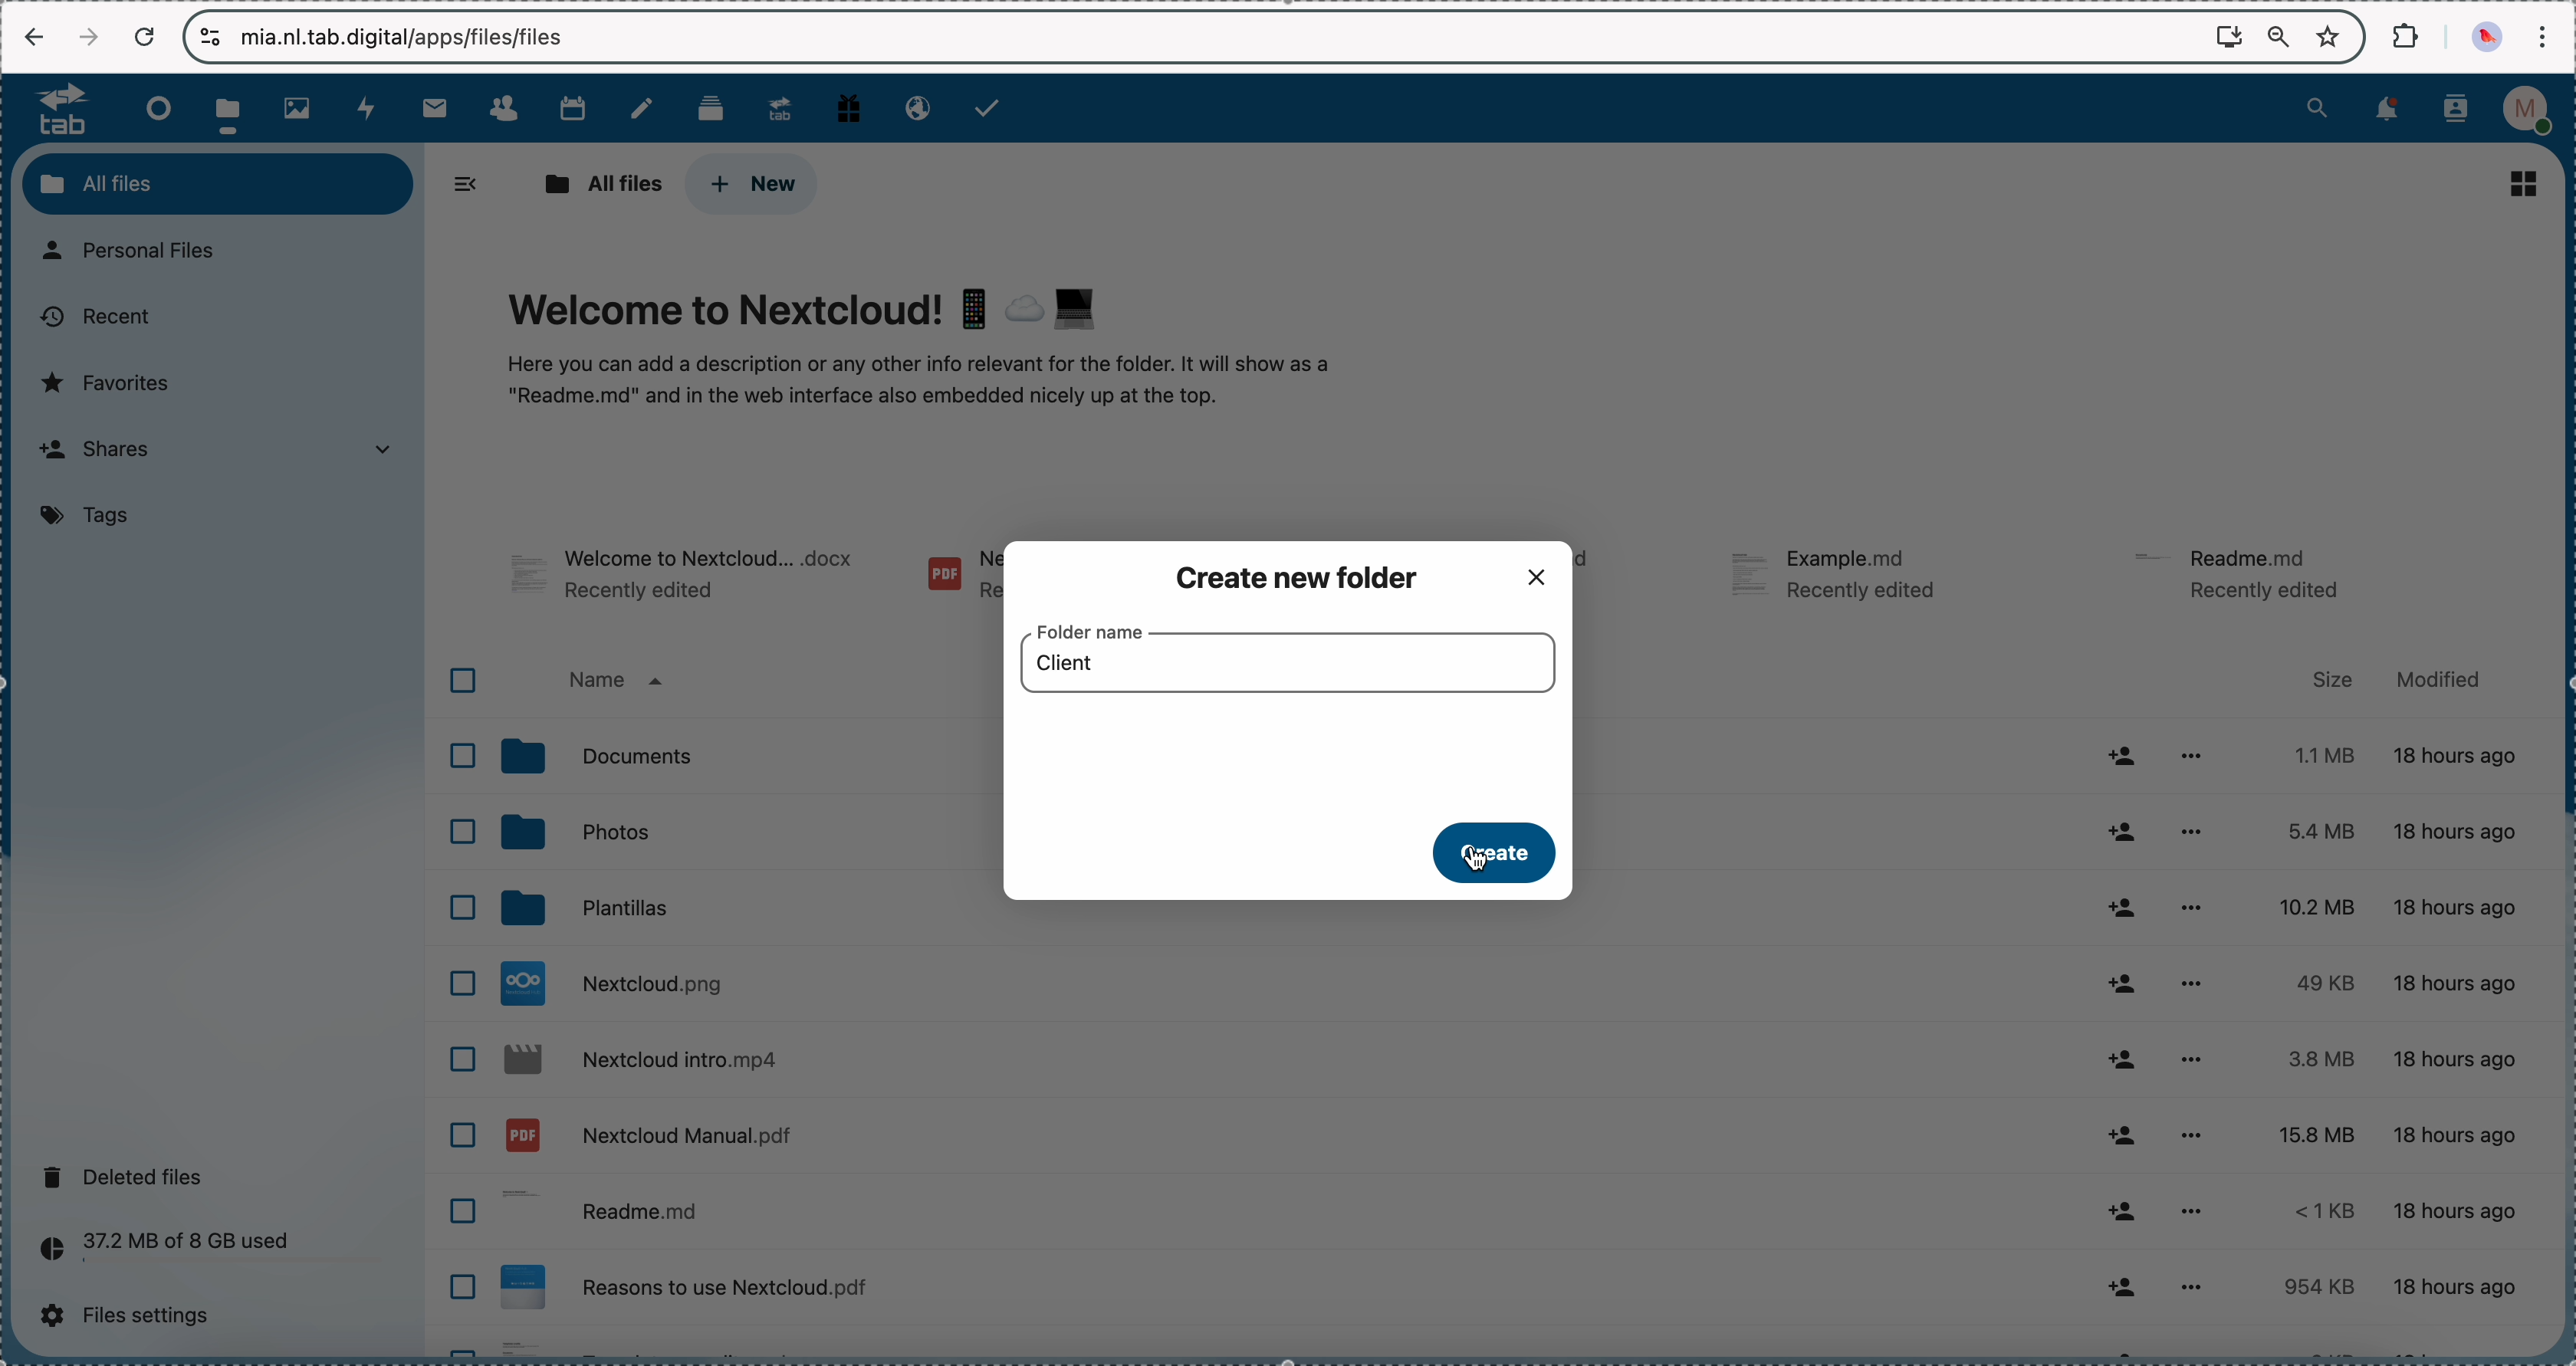 The height and width of the screenshot is (1366, 2576). I want to click on click on files, so click(234, 108).